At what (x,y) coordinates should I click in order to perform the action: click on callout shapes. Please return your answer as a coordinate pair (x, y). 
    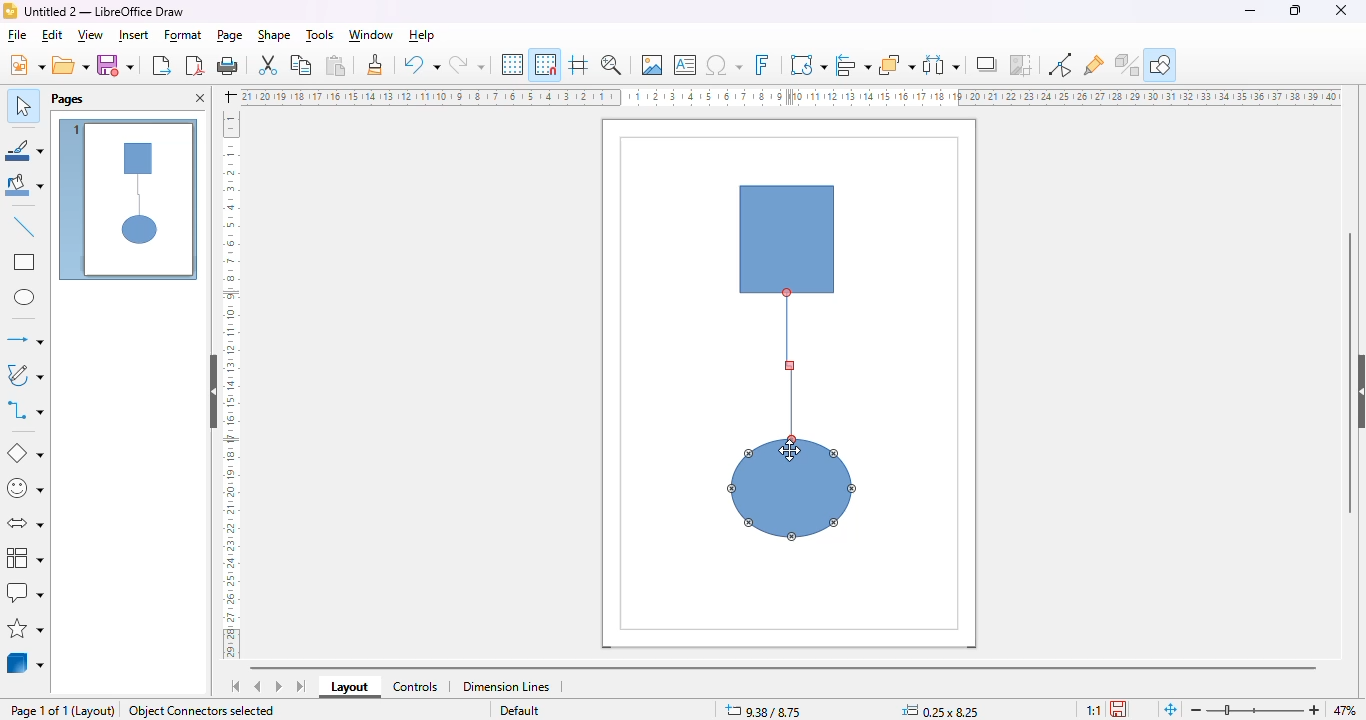
    Looking at the image, I should click on (26, 592).